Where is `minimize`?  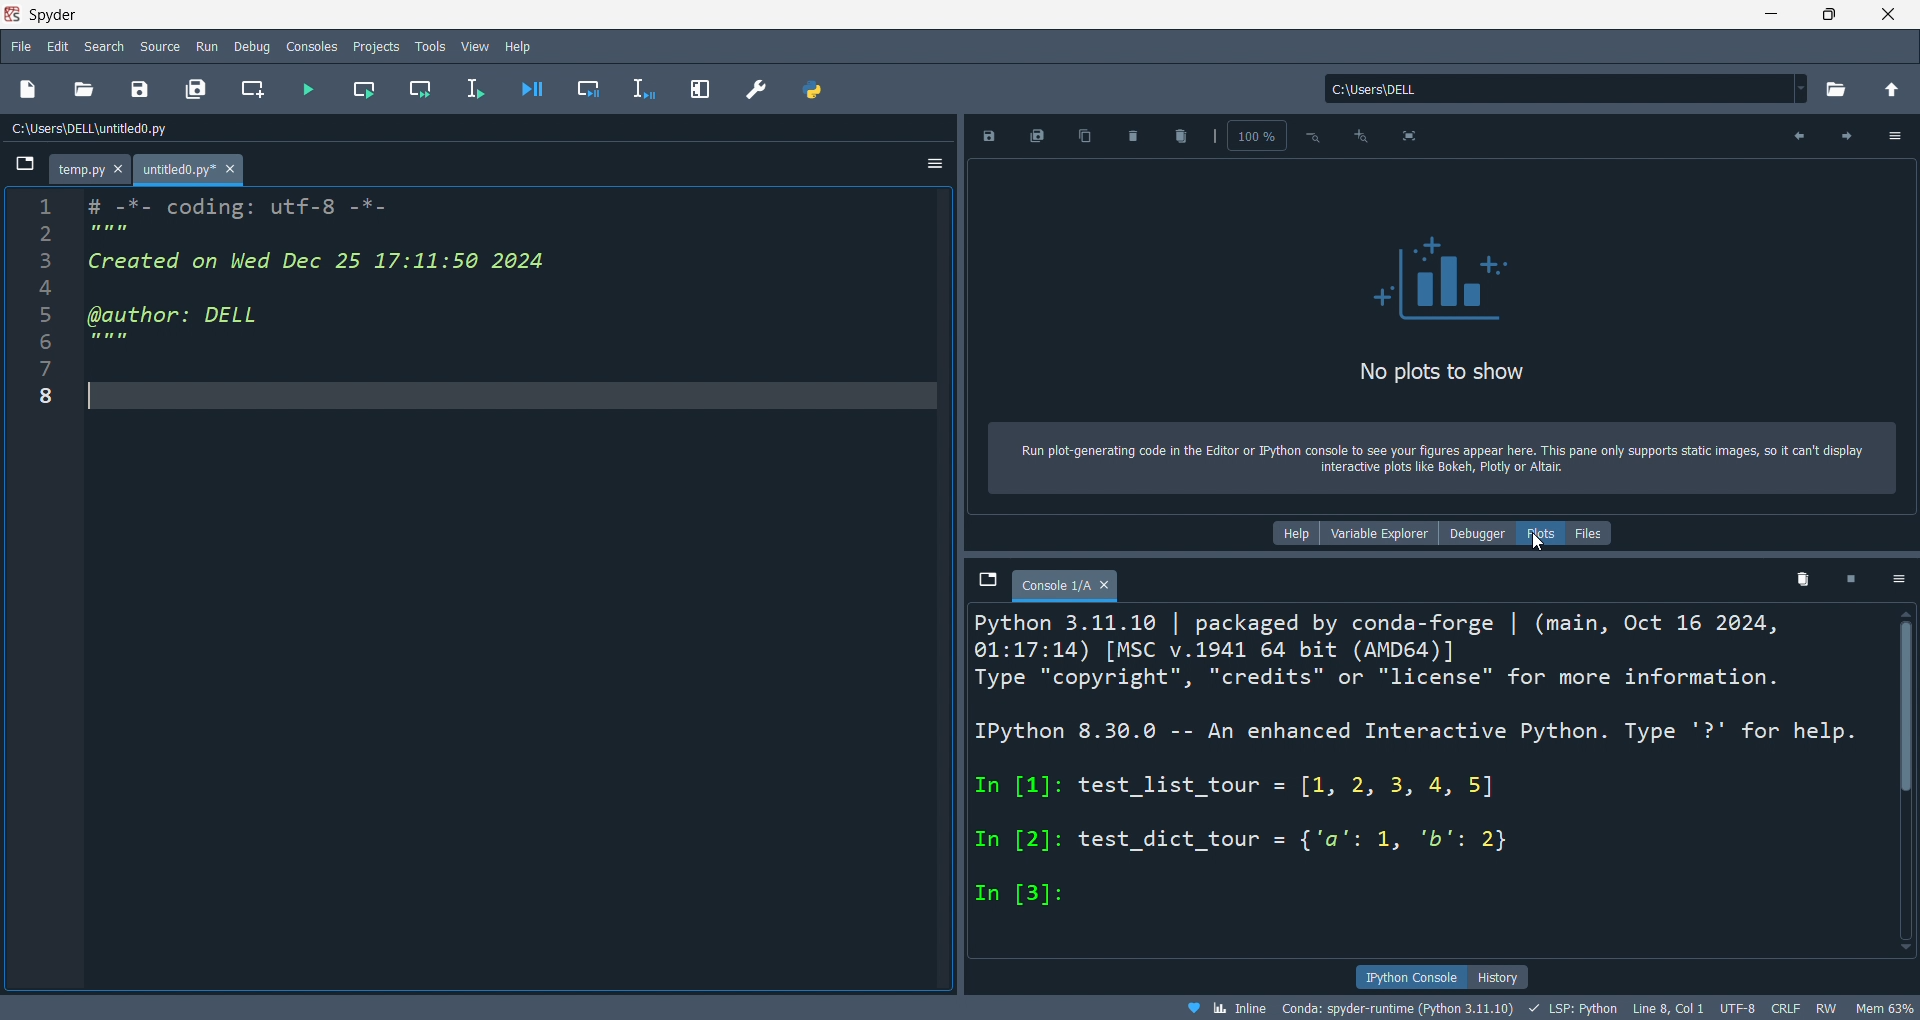
minimize is located at coordinates (1776, 15).